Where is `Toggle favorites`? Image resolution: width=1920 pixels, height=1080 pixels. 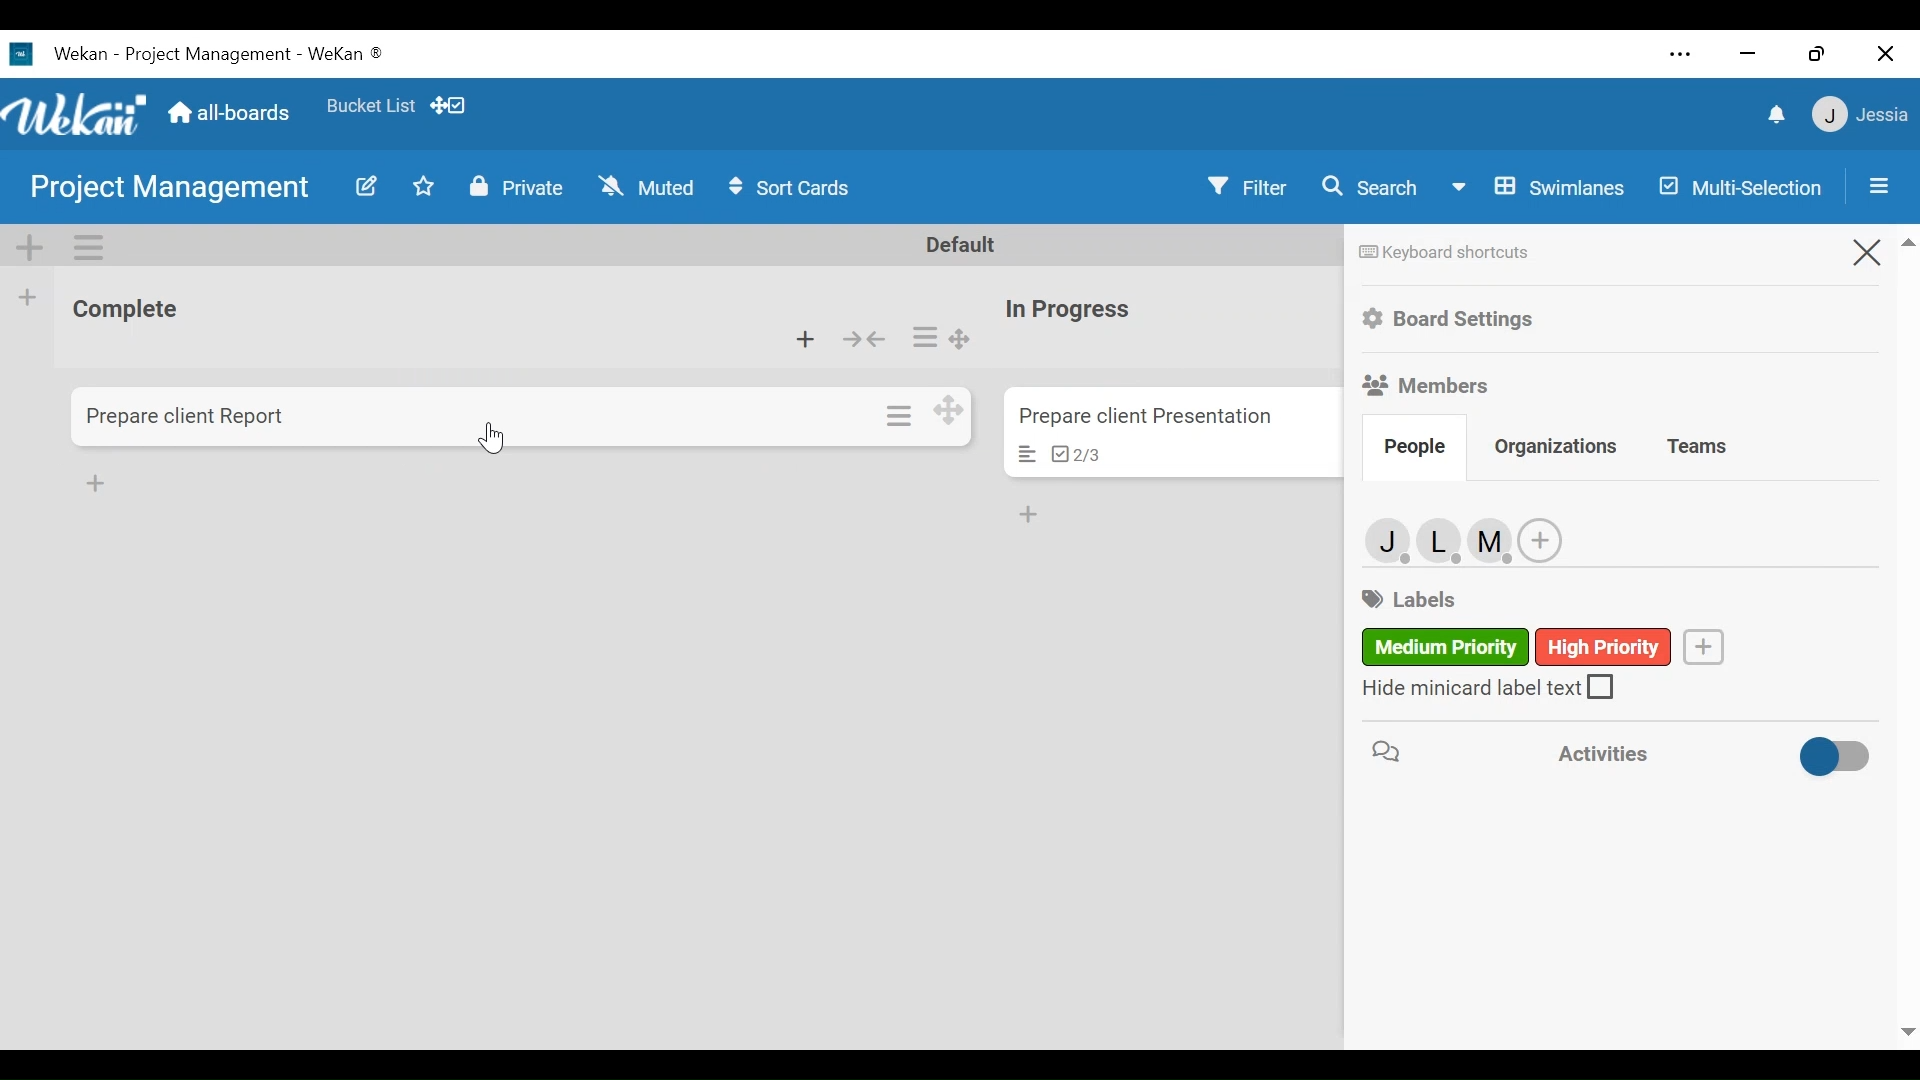 Toggle favorites is located at coordinates (425, 187).